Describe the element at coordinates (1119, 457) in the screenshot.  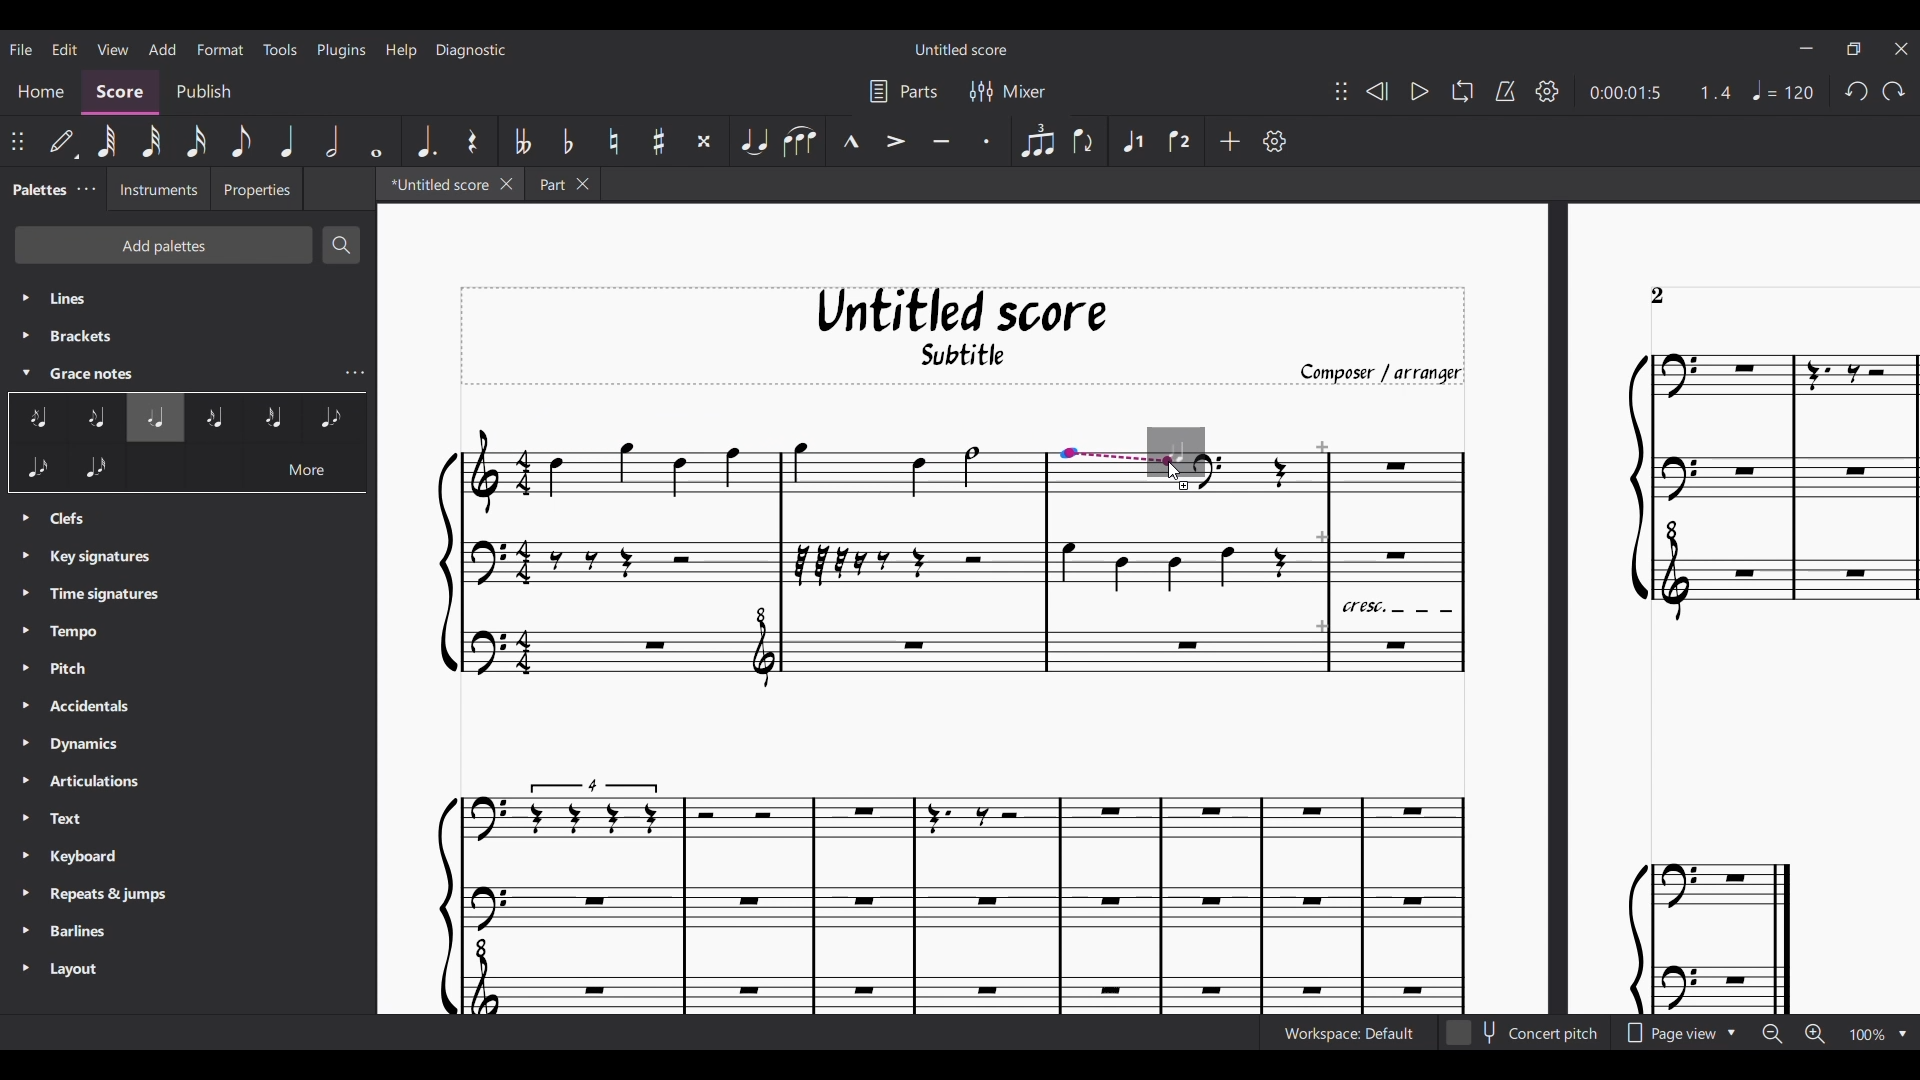
I see `Indicates note the grace note is going to get attached to` at that location.